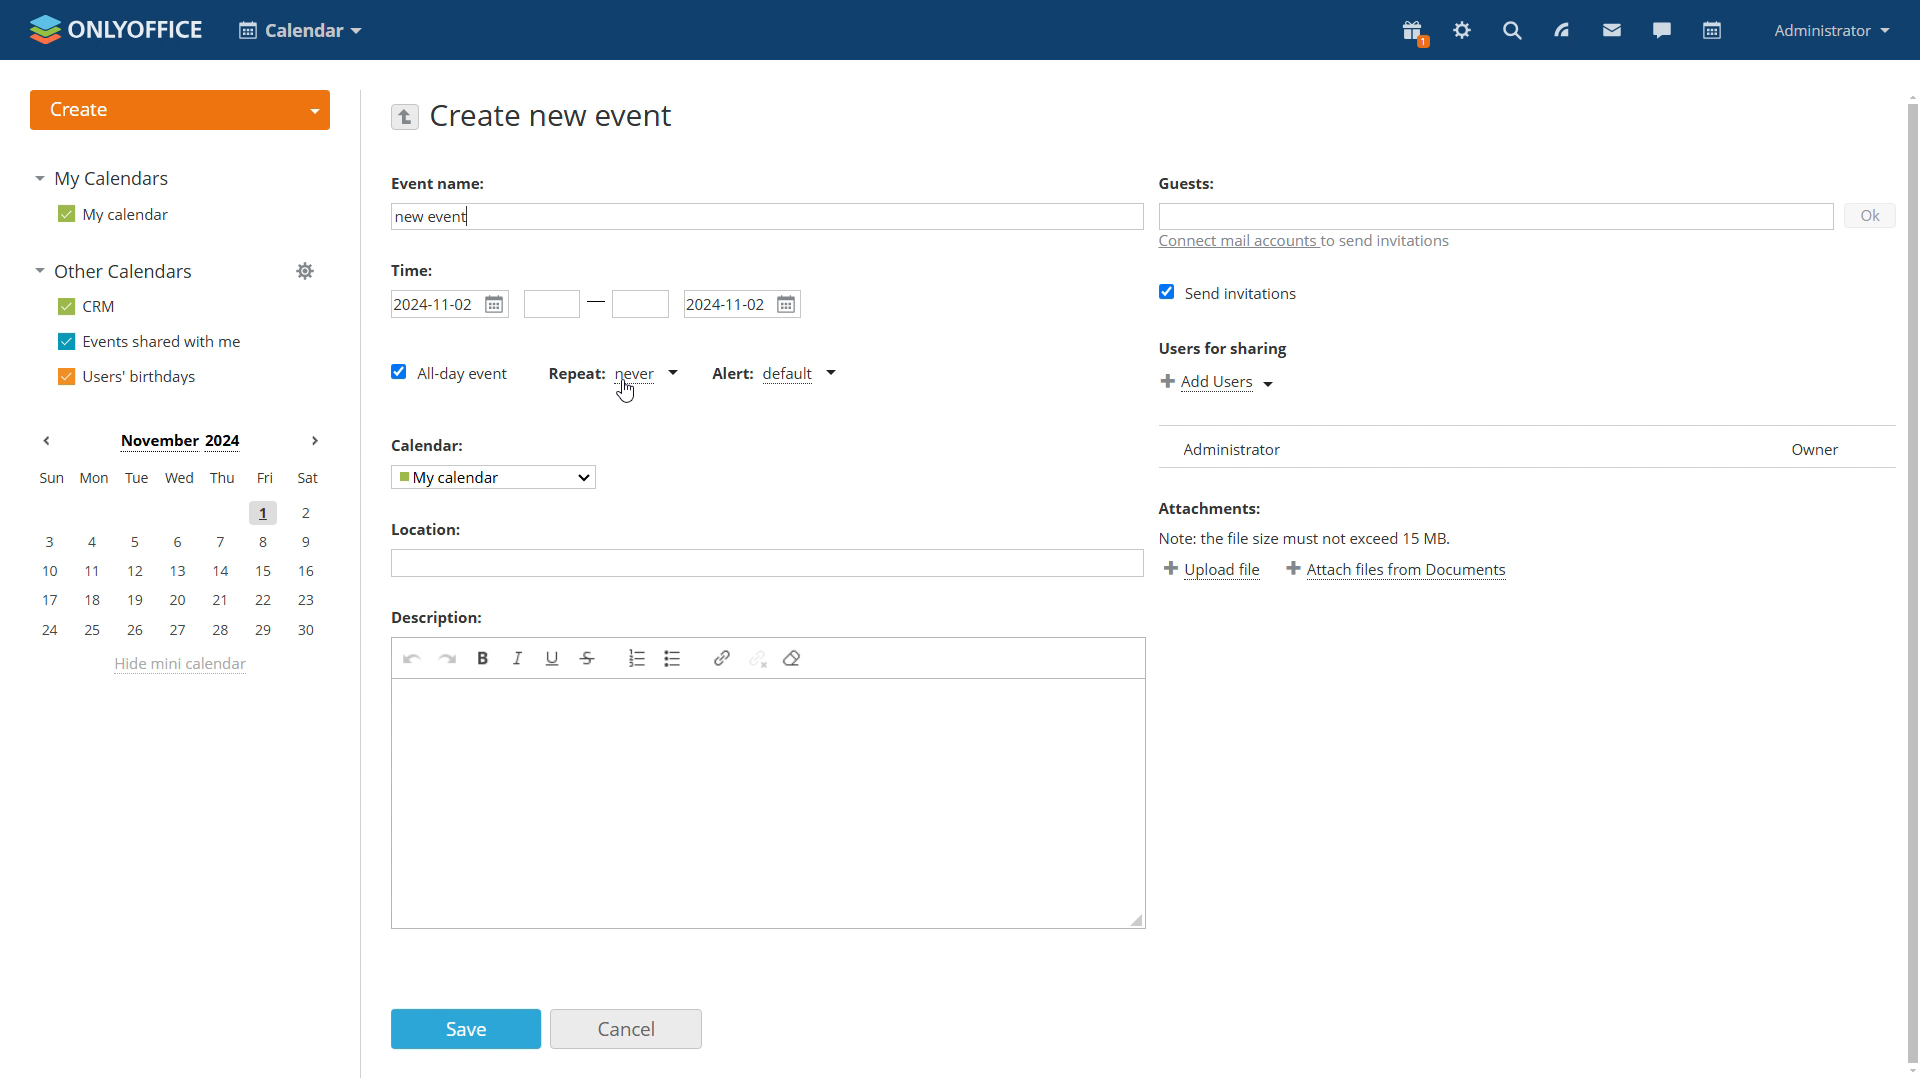 The height and width of the screenshot is (1080, 1920). Describe the element at coordinates (1400, 571) in the screenshot. I see `attach files from documents` at that location.